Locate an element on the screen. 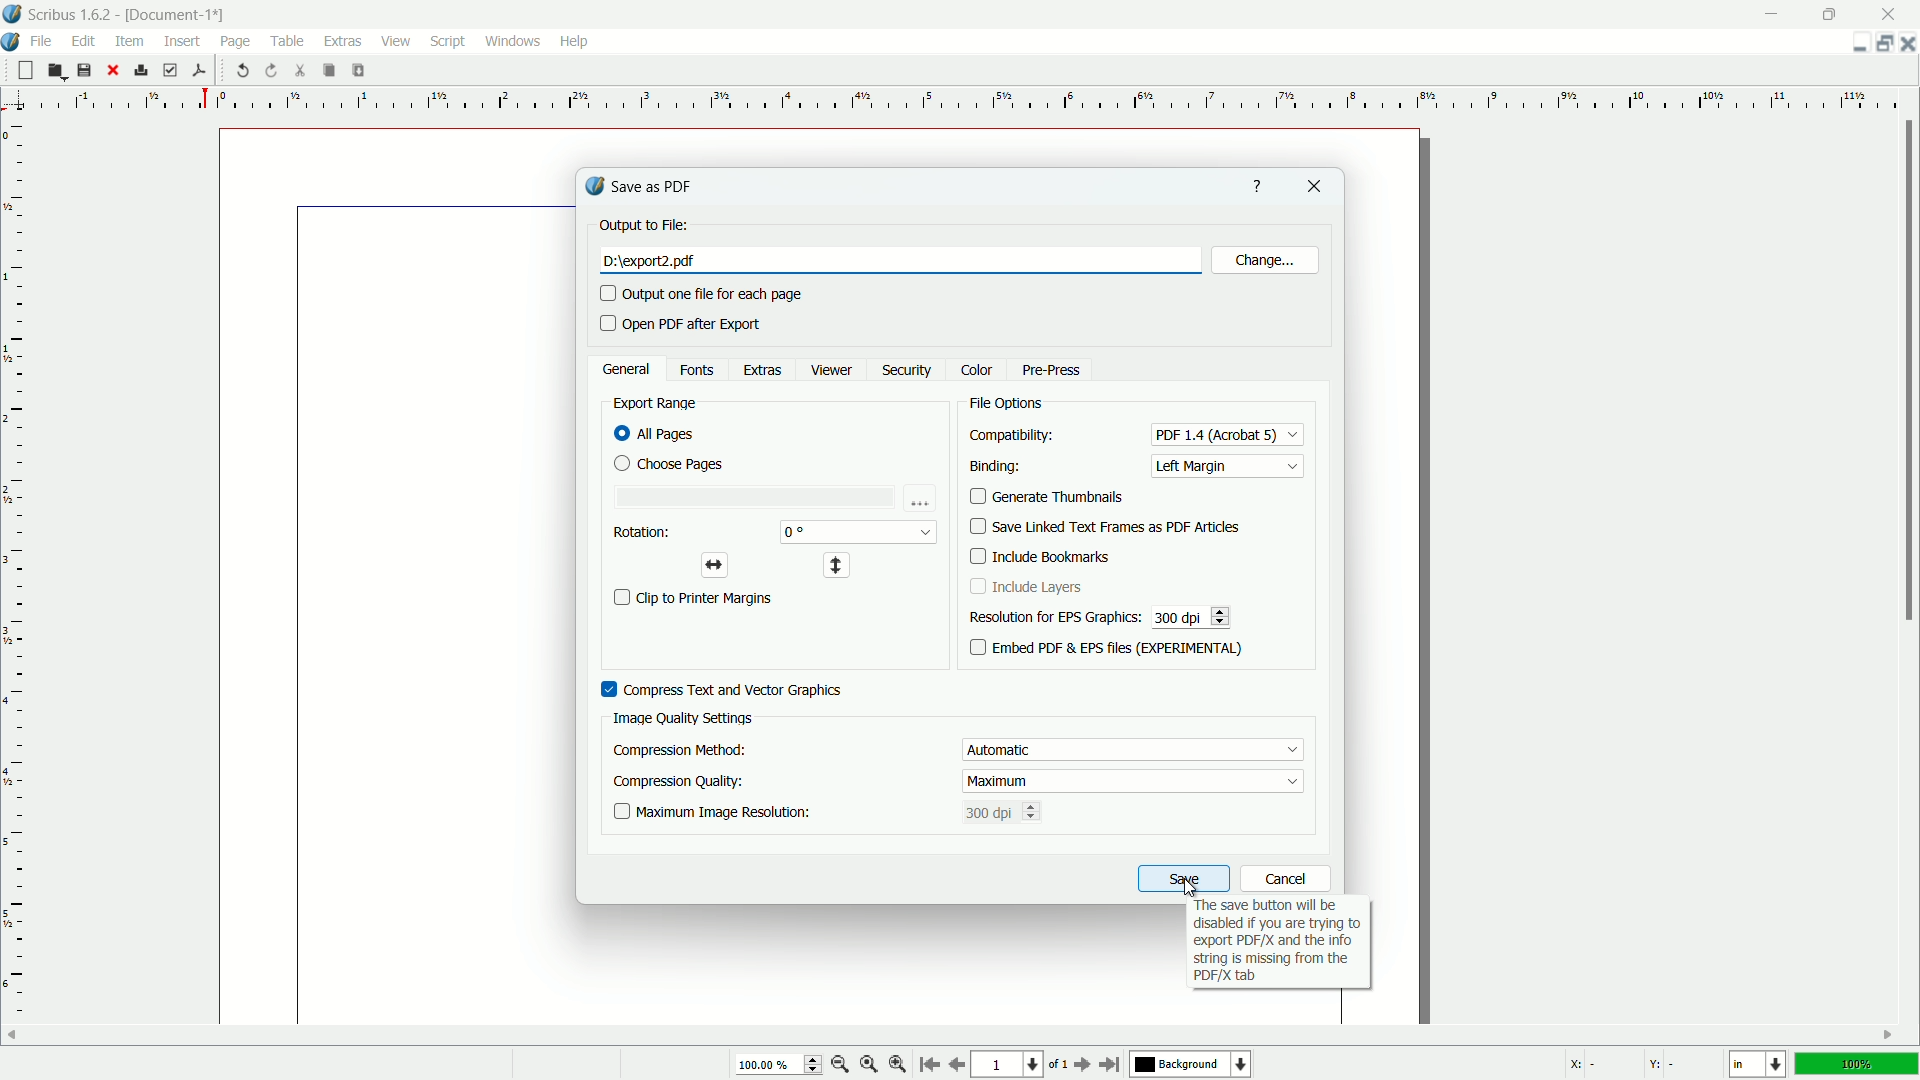 The width and height of the screenshot is (1920, 1080). general is located at coordinates (627, 371).